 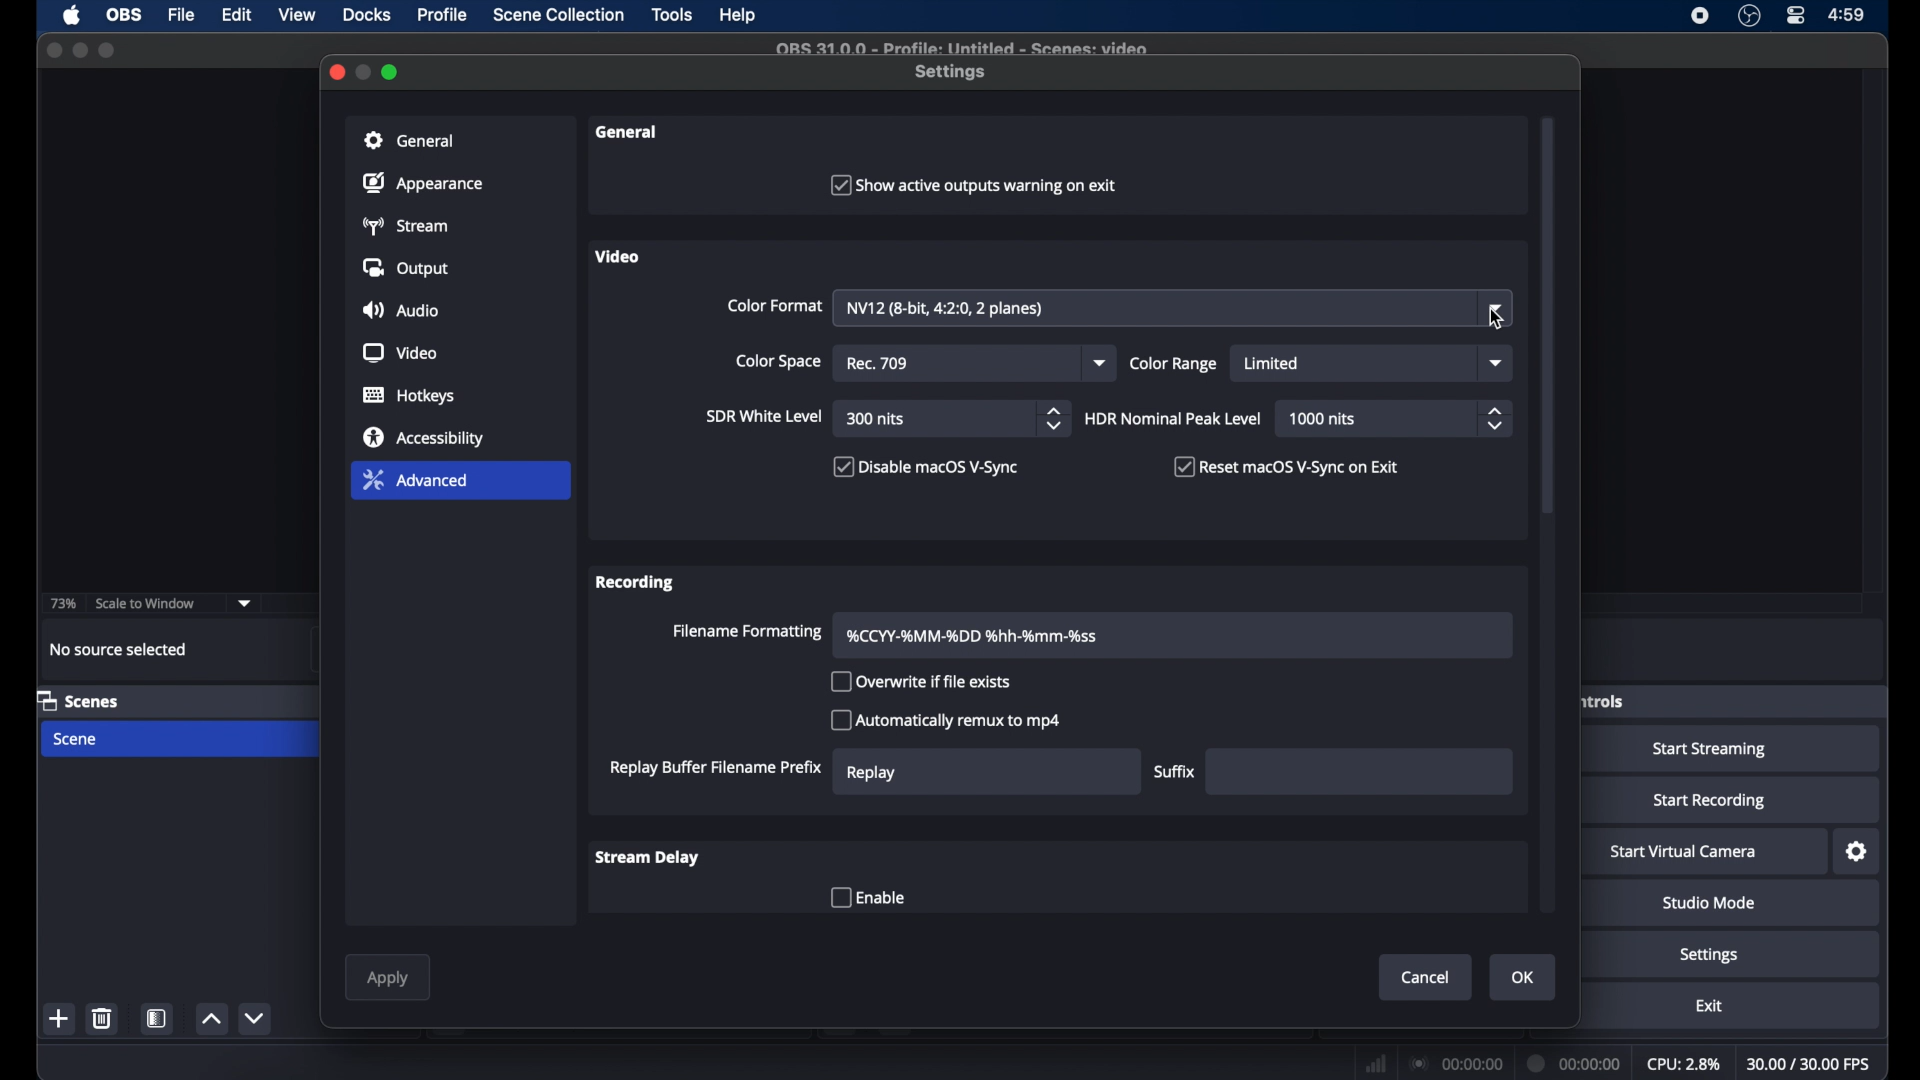 What do you see at coordinates (1794, 15) in the screenshot?
I see `control center` at bounding box center [1794, 15].